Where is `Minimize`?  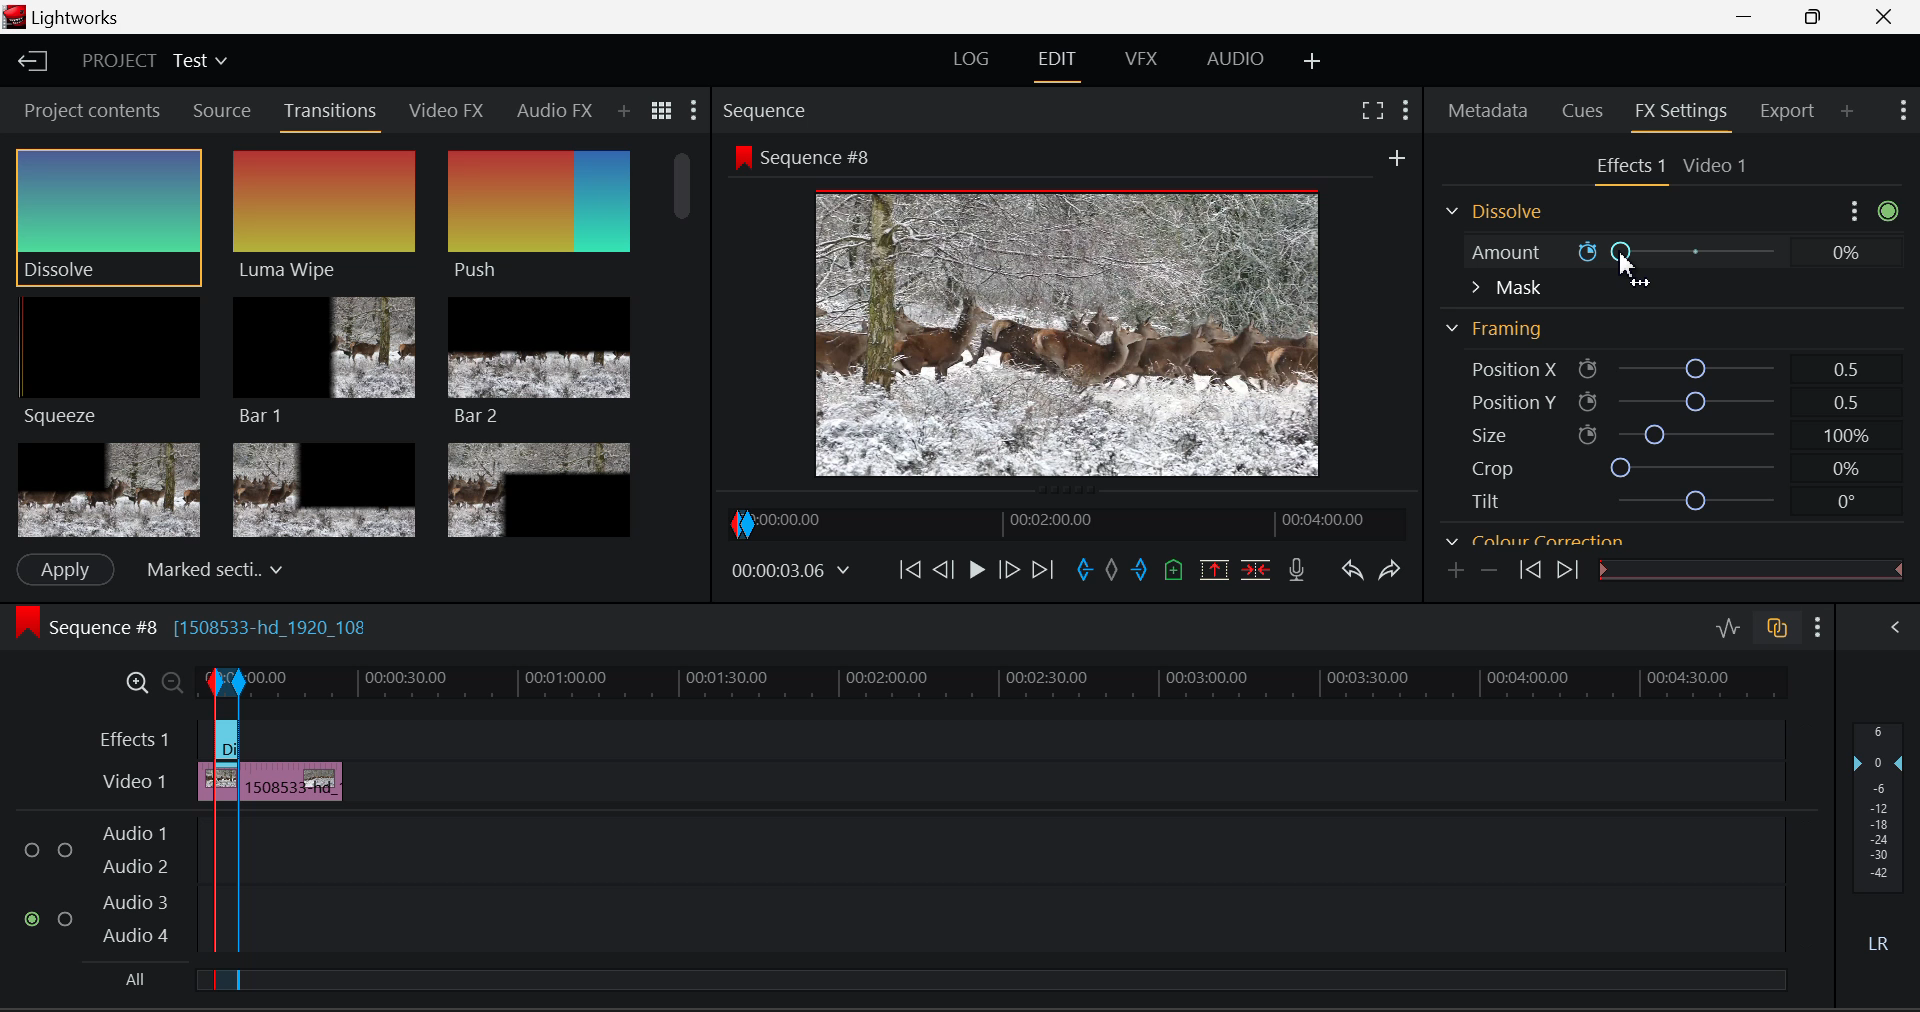 Minimize is located at coordinates (1817, 18).